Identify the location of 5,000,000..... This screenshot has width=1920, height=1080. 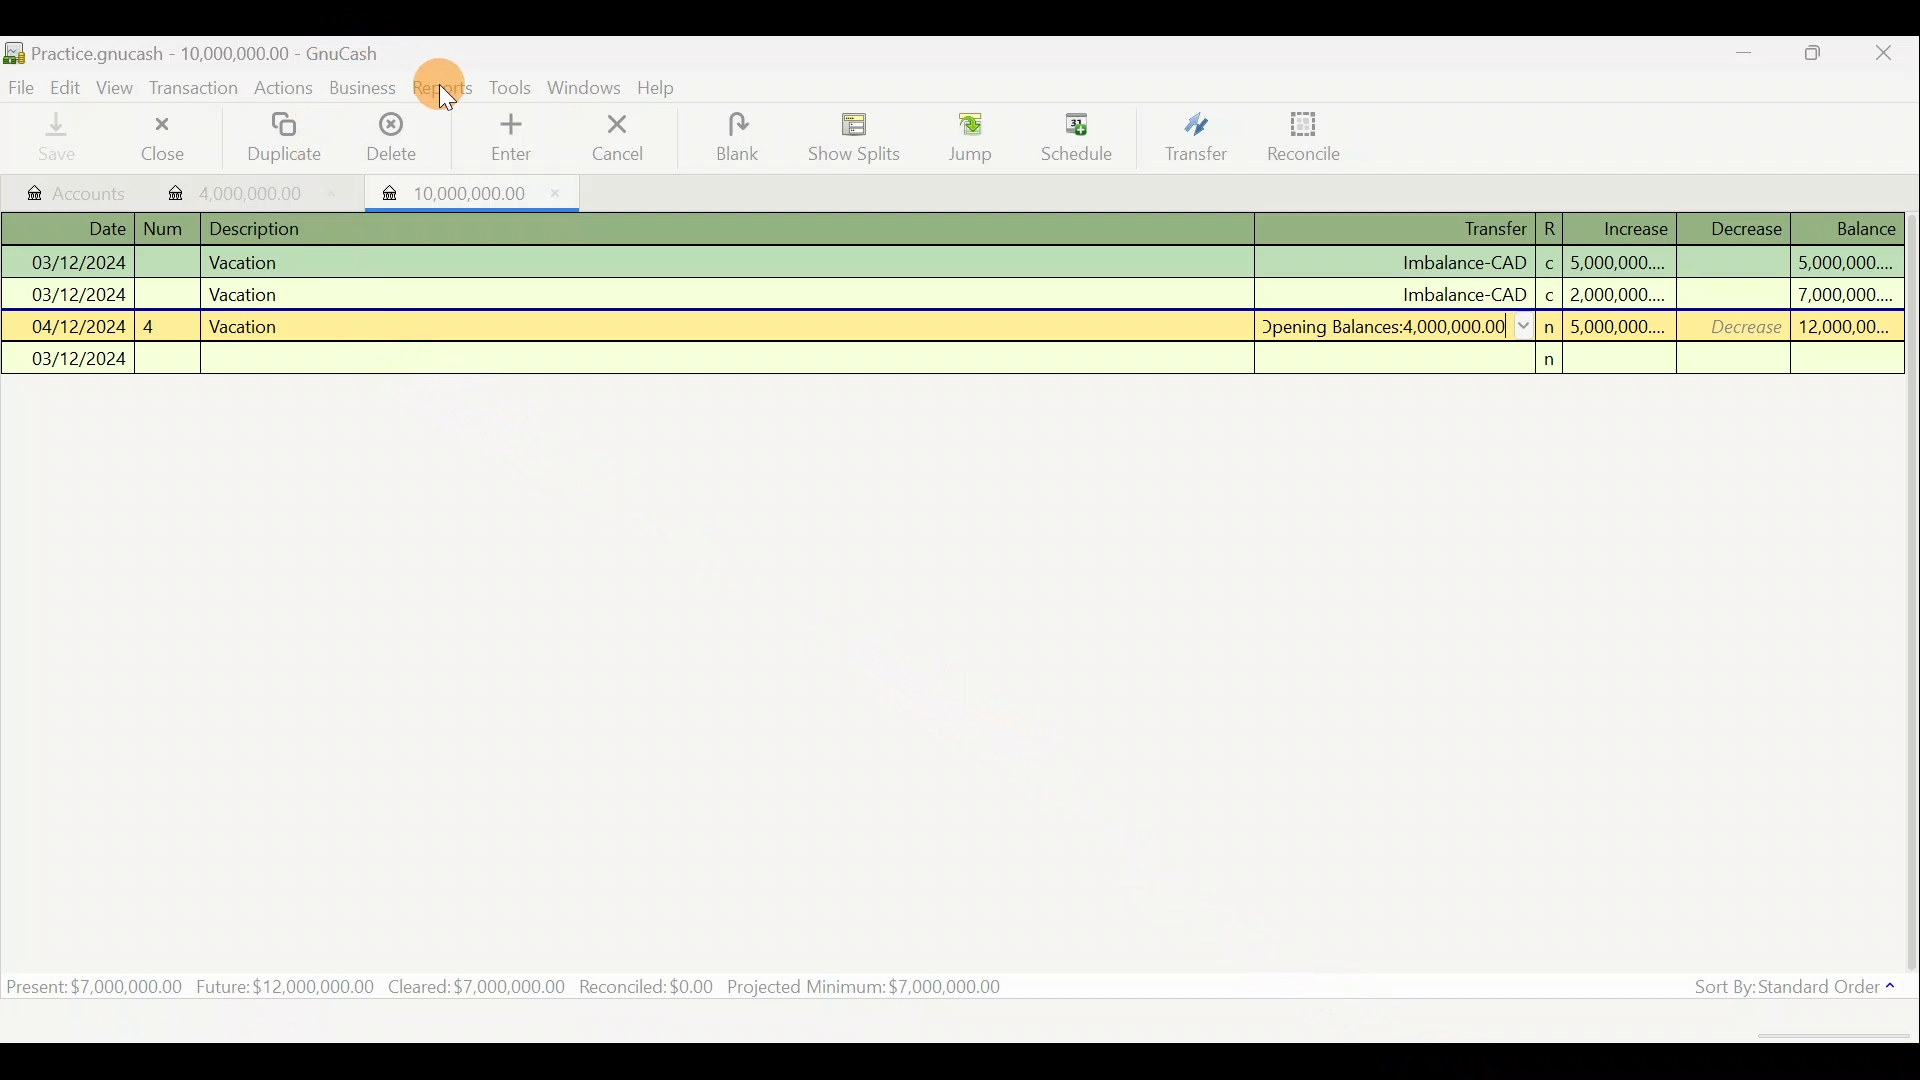
(1843, 263).